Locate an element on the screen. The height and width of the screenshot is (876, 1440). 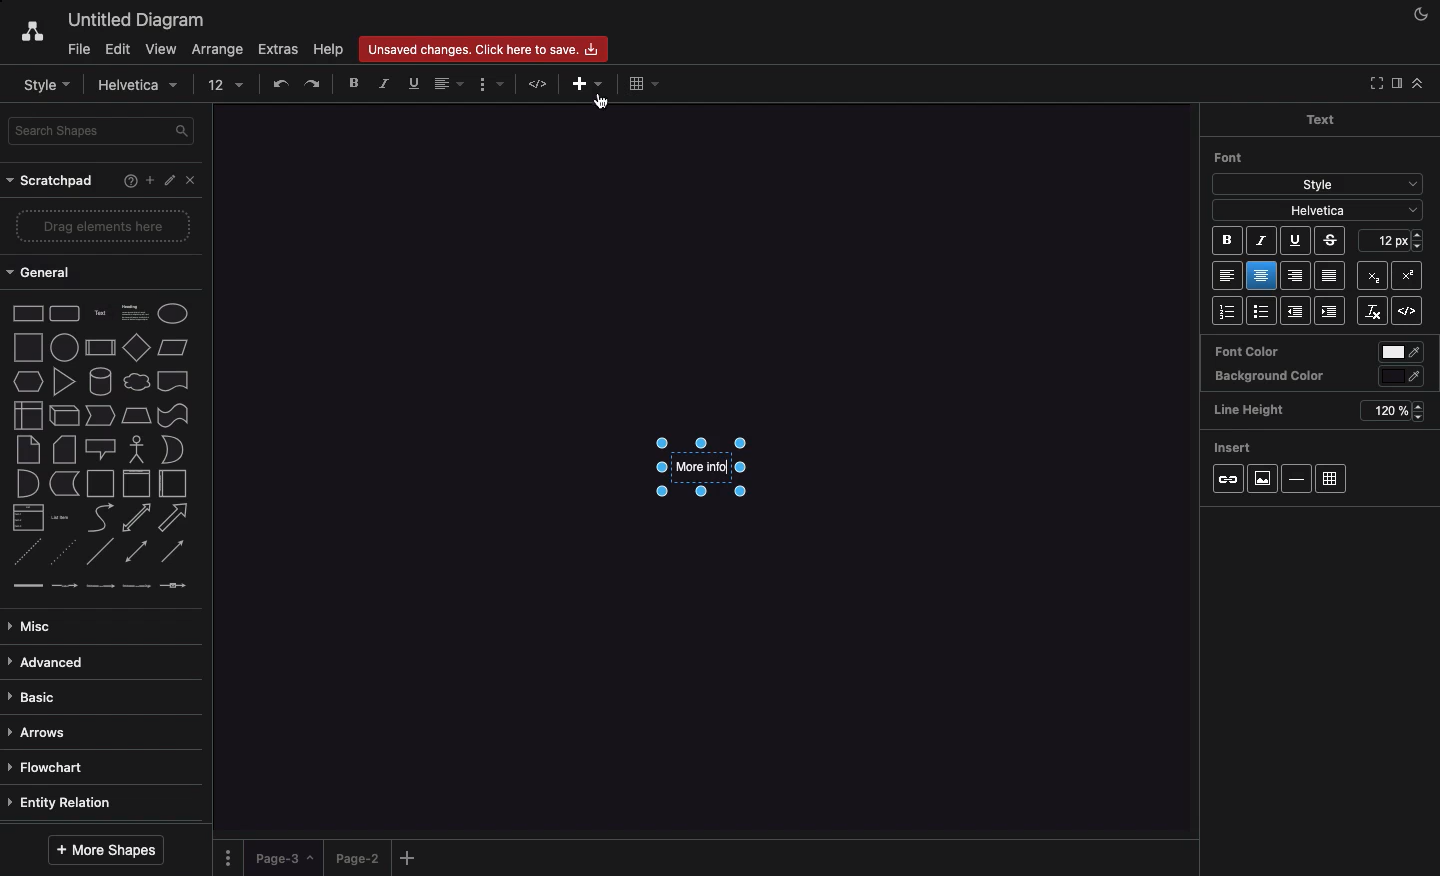
Edit is located at coordinates (117, 50).